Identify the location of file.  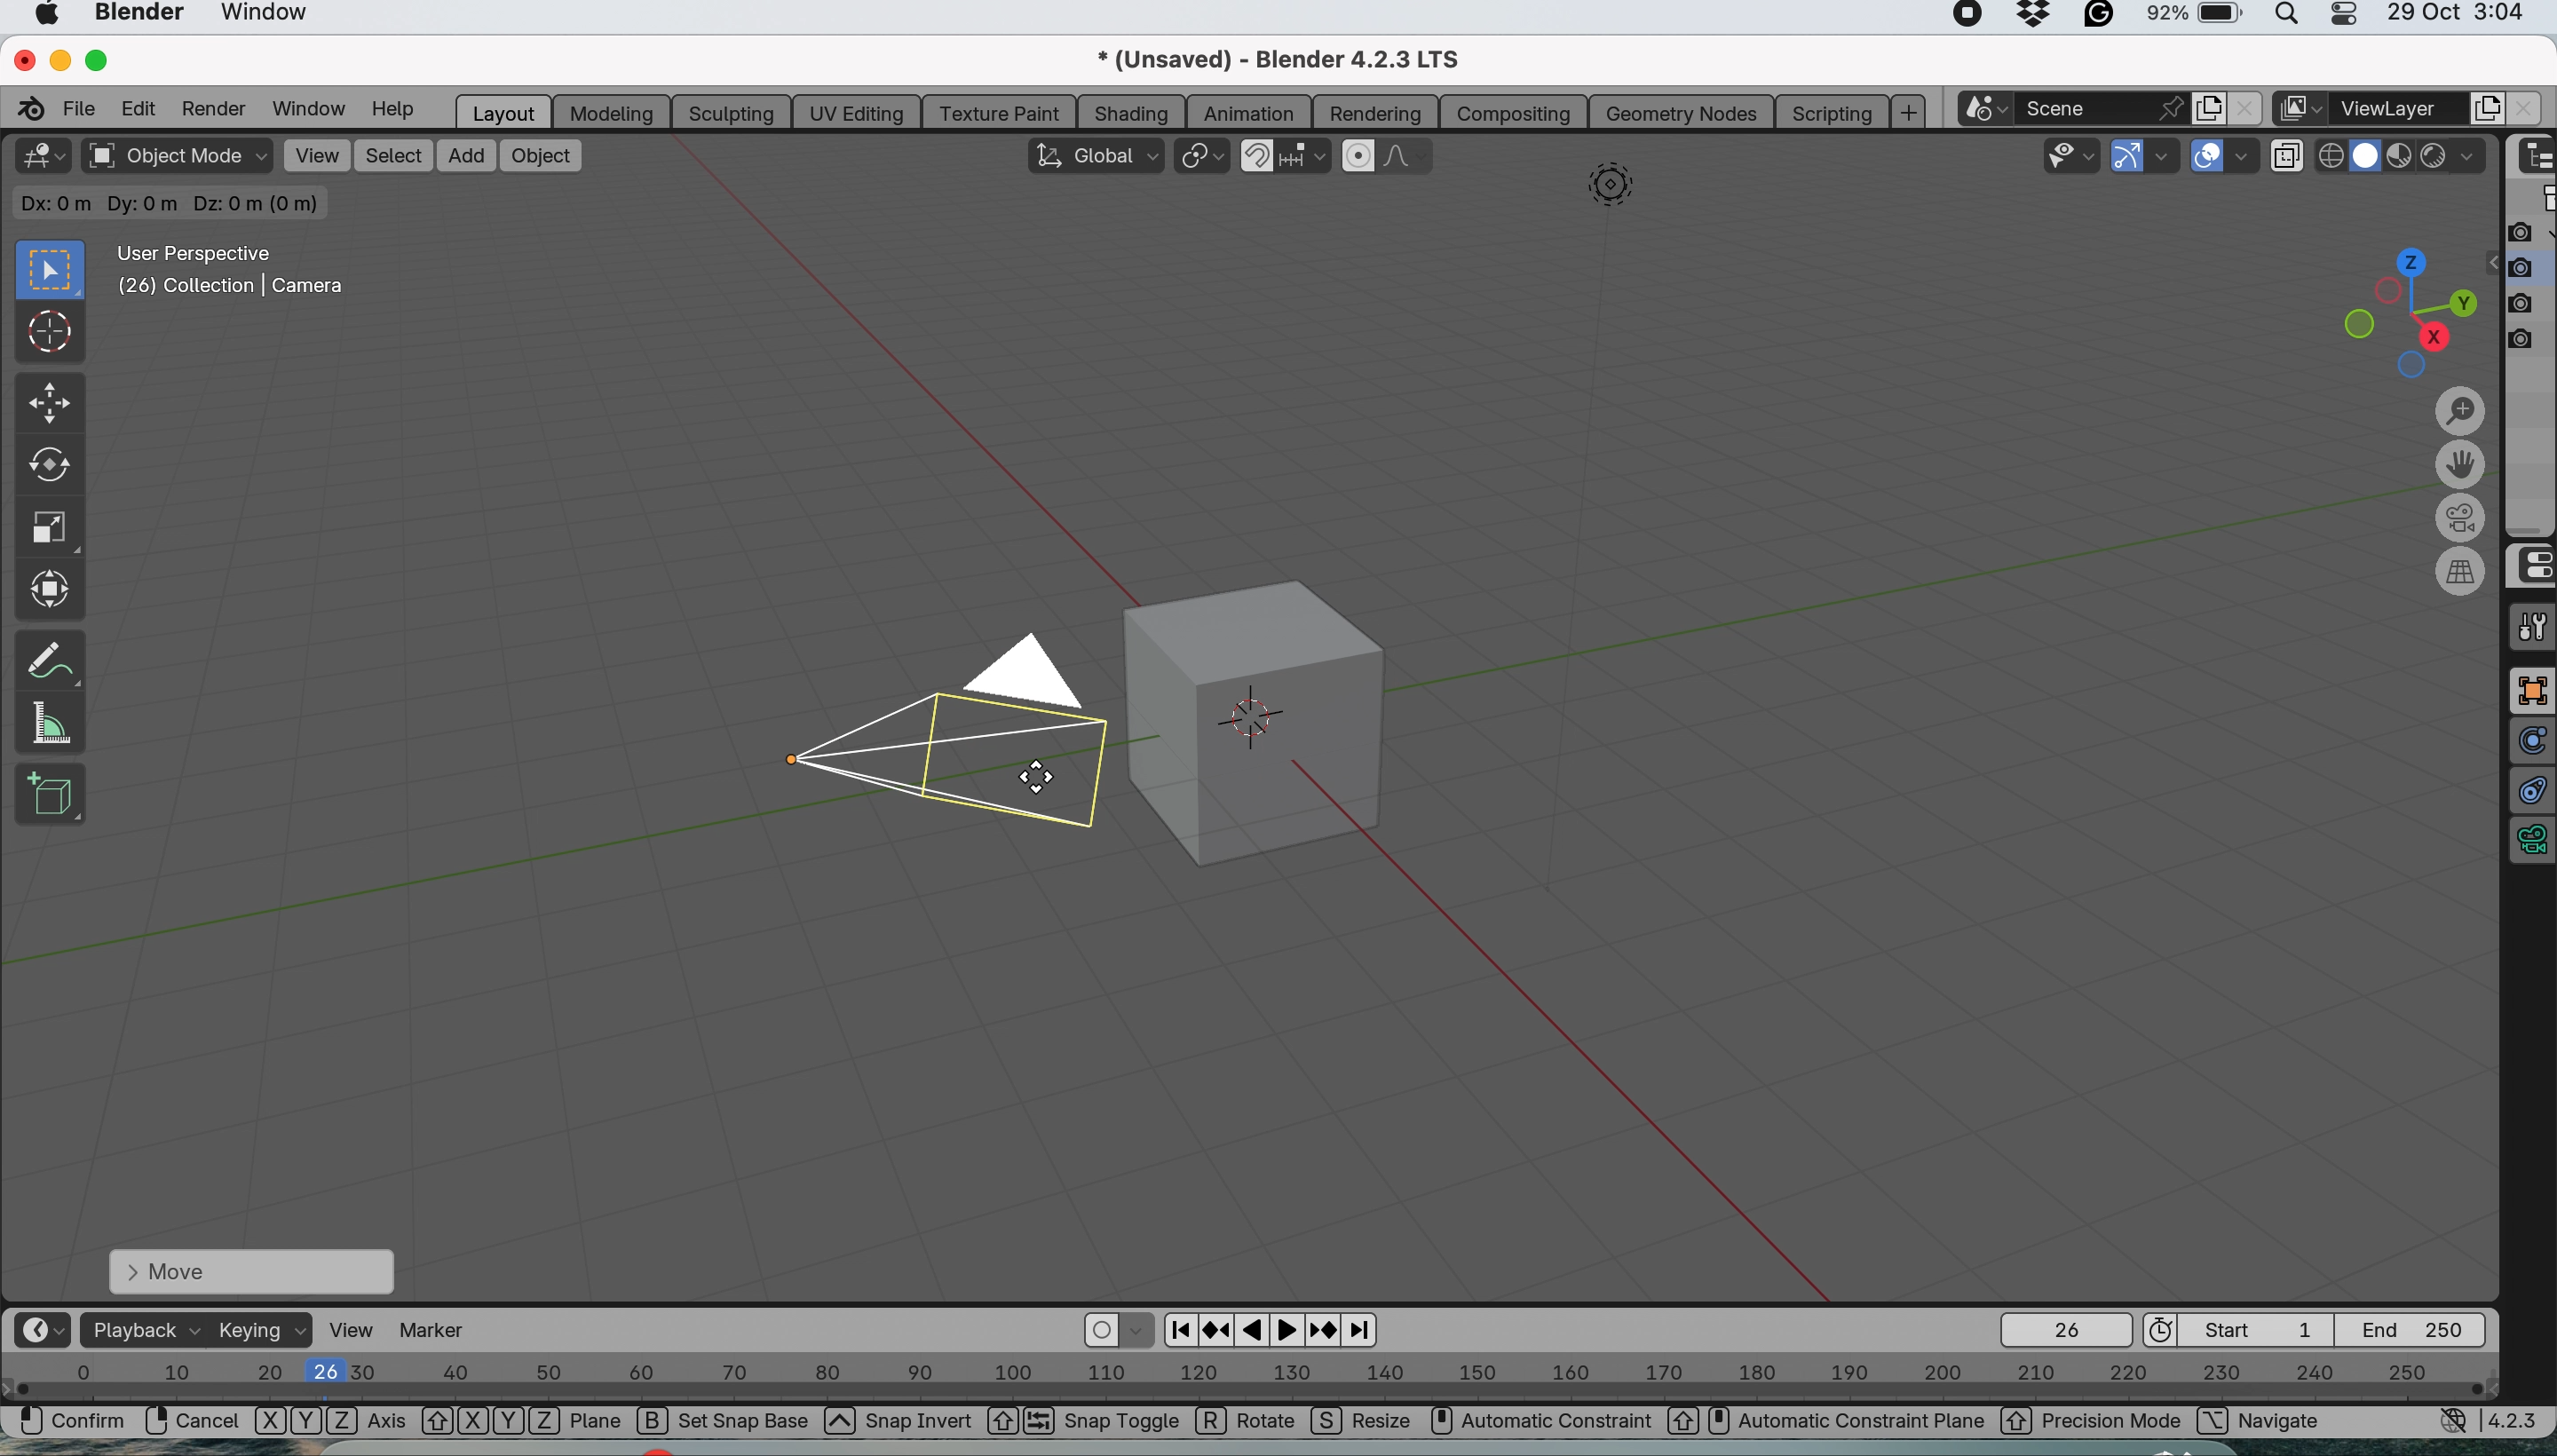
(83, 107).